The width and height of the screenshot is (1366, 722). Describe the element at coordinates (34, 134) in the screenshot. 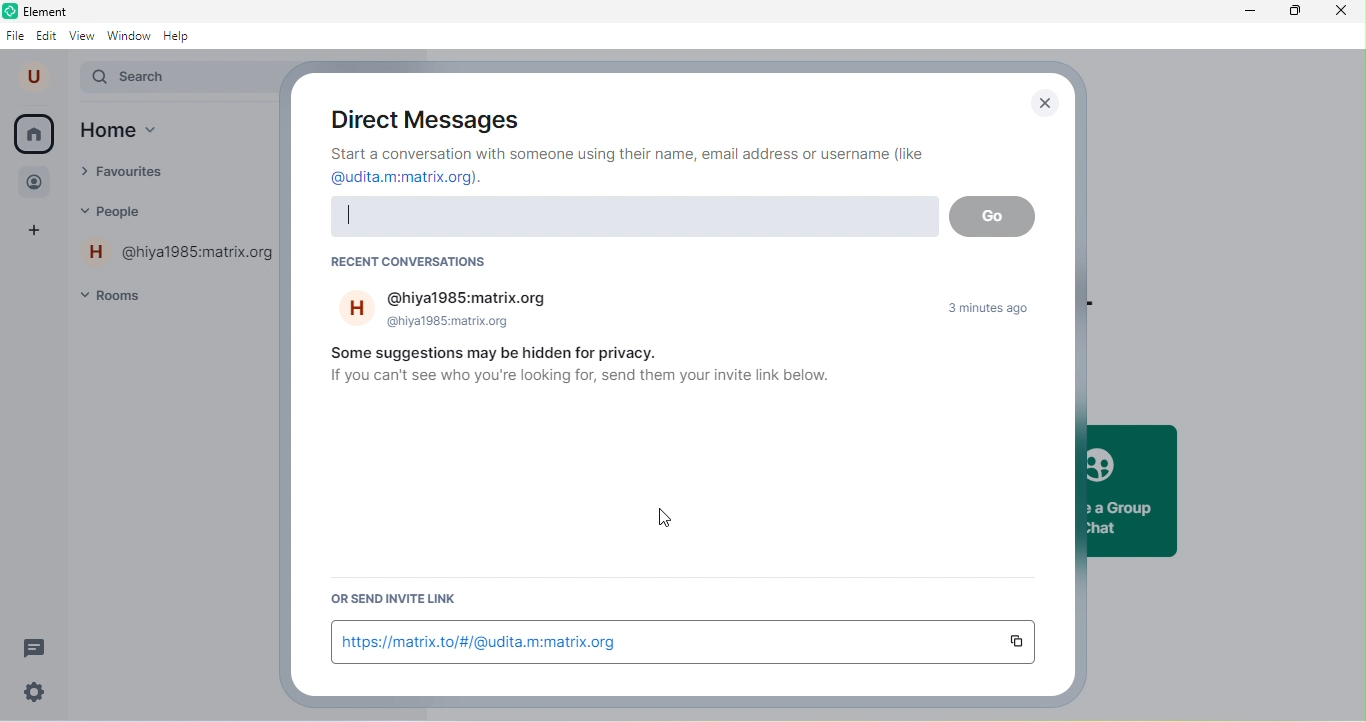

I see `home` at that location.